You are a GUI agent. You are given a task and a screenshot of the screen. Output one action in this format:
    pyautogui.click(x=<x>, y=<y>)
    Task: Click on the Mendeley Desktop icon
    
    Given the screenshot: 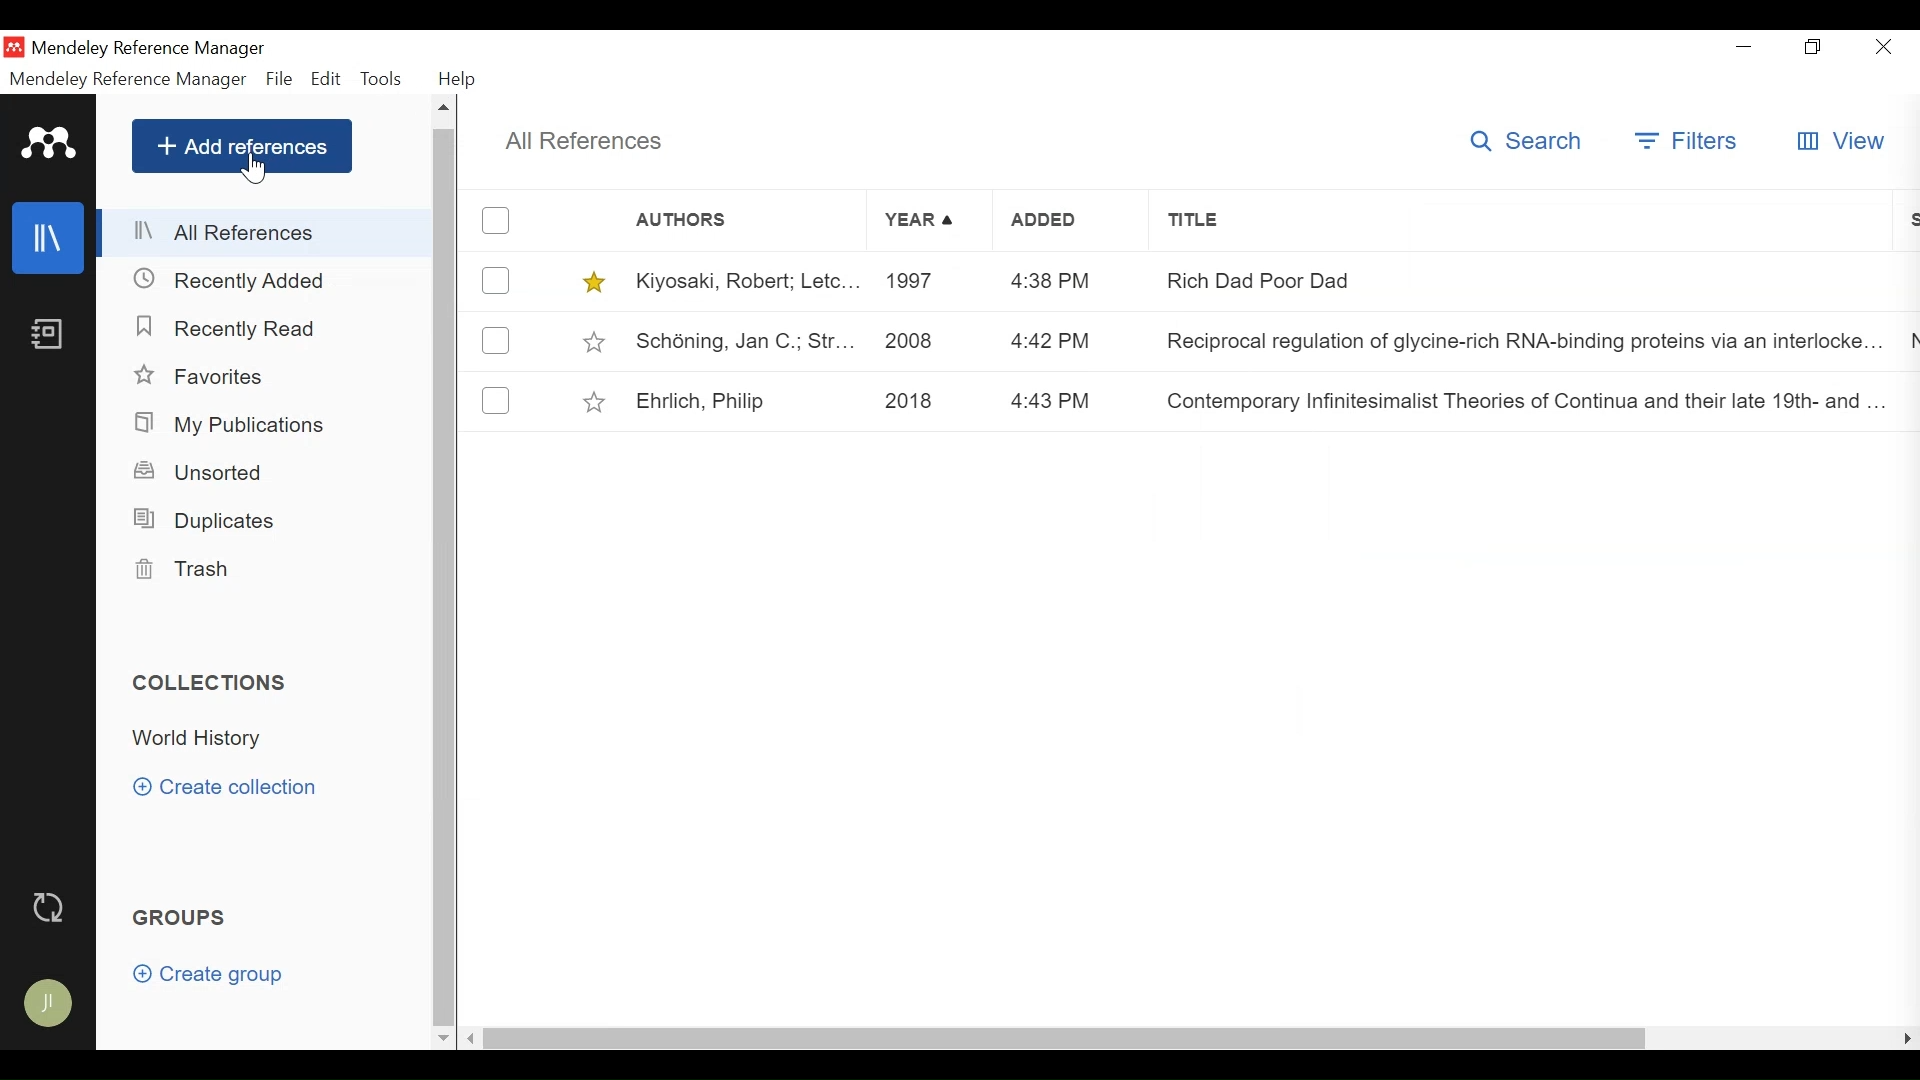 What is the action you would take?
    pyautogui.click(x=13, y=46)
    